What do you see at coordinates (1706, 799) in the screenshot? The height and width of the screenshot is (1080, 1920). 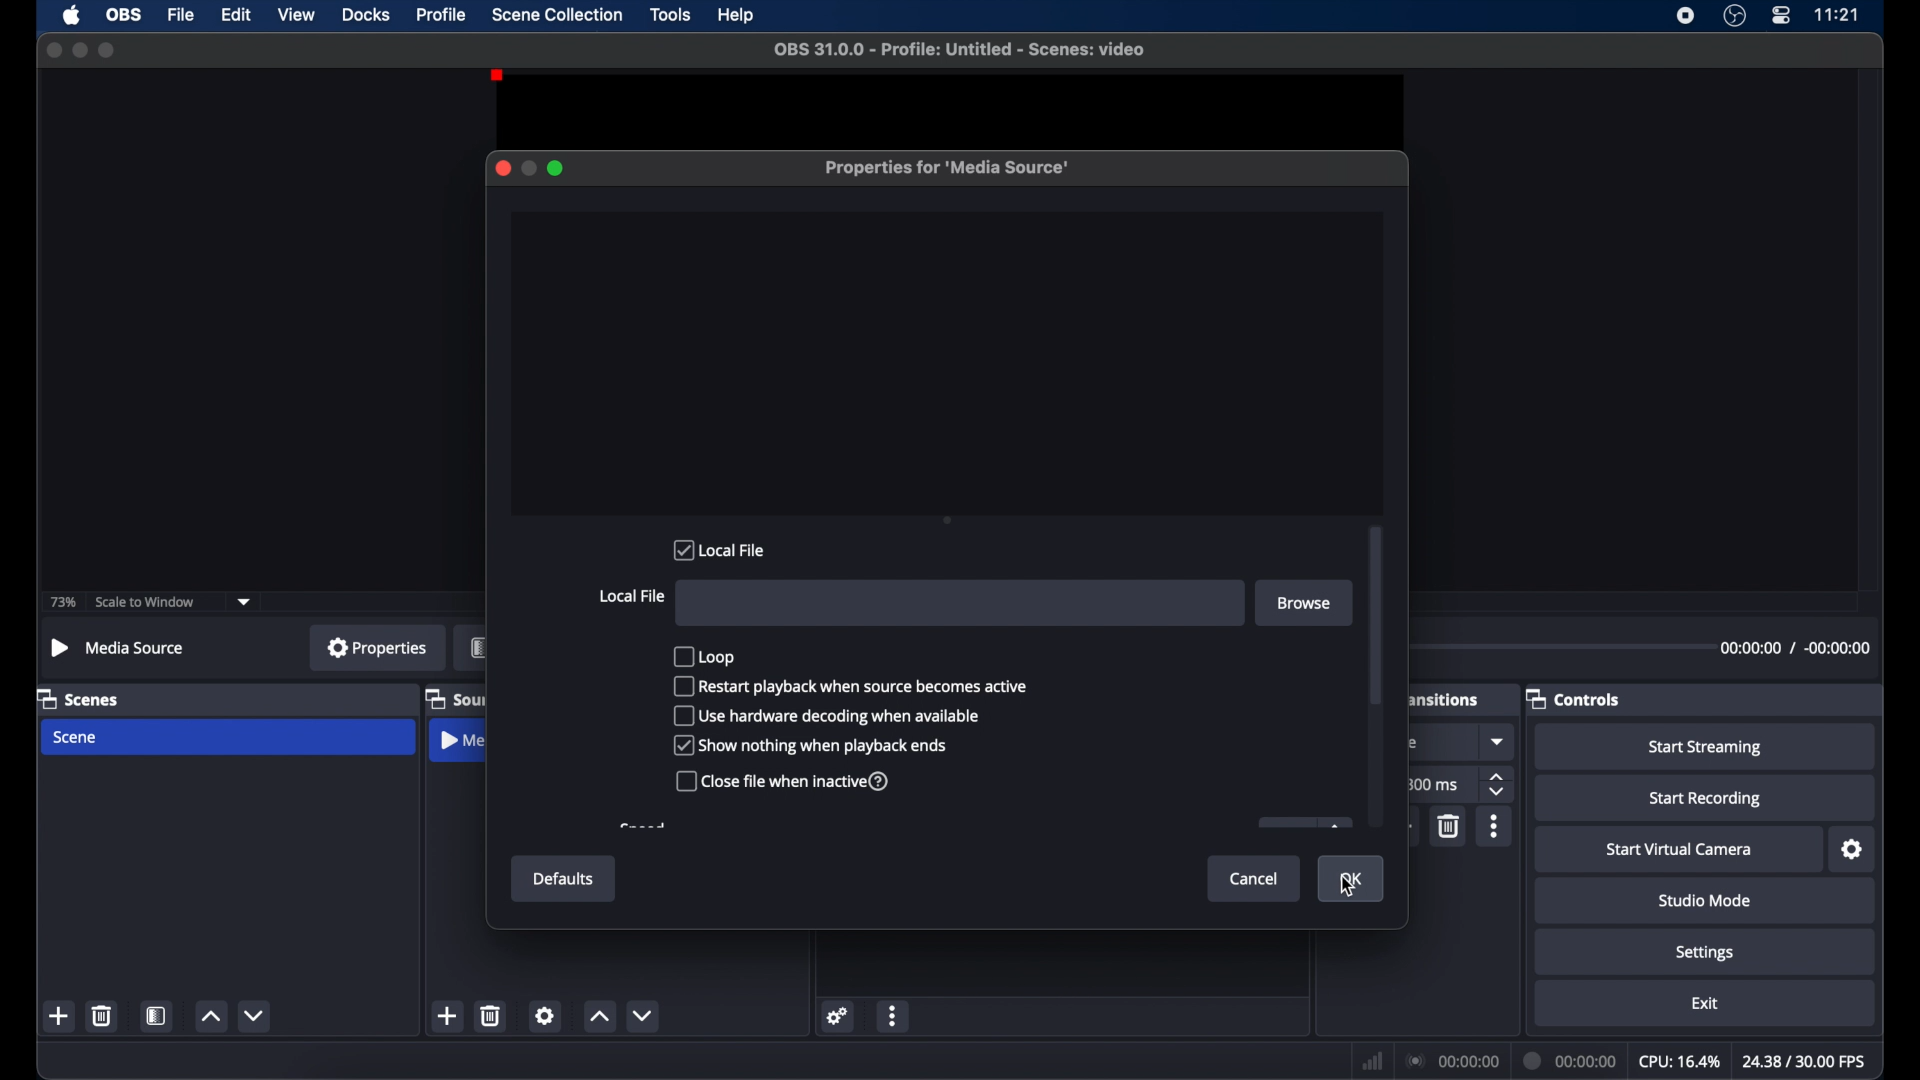 I see `start recording` at bounding box center [1706, 799].